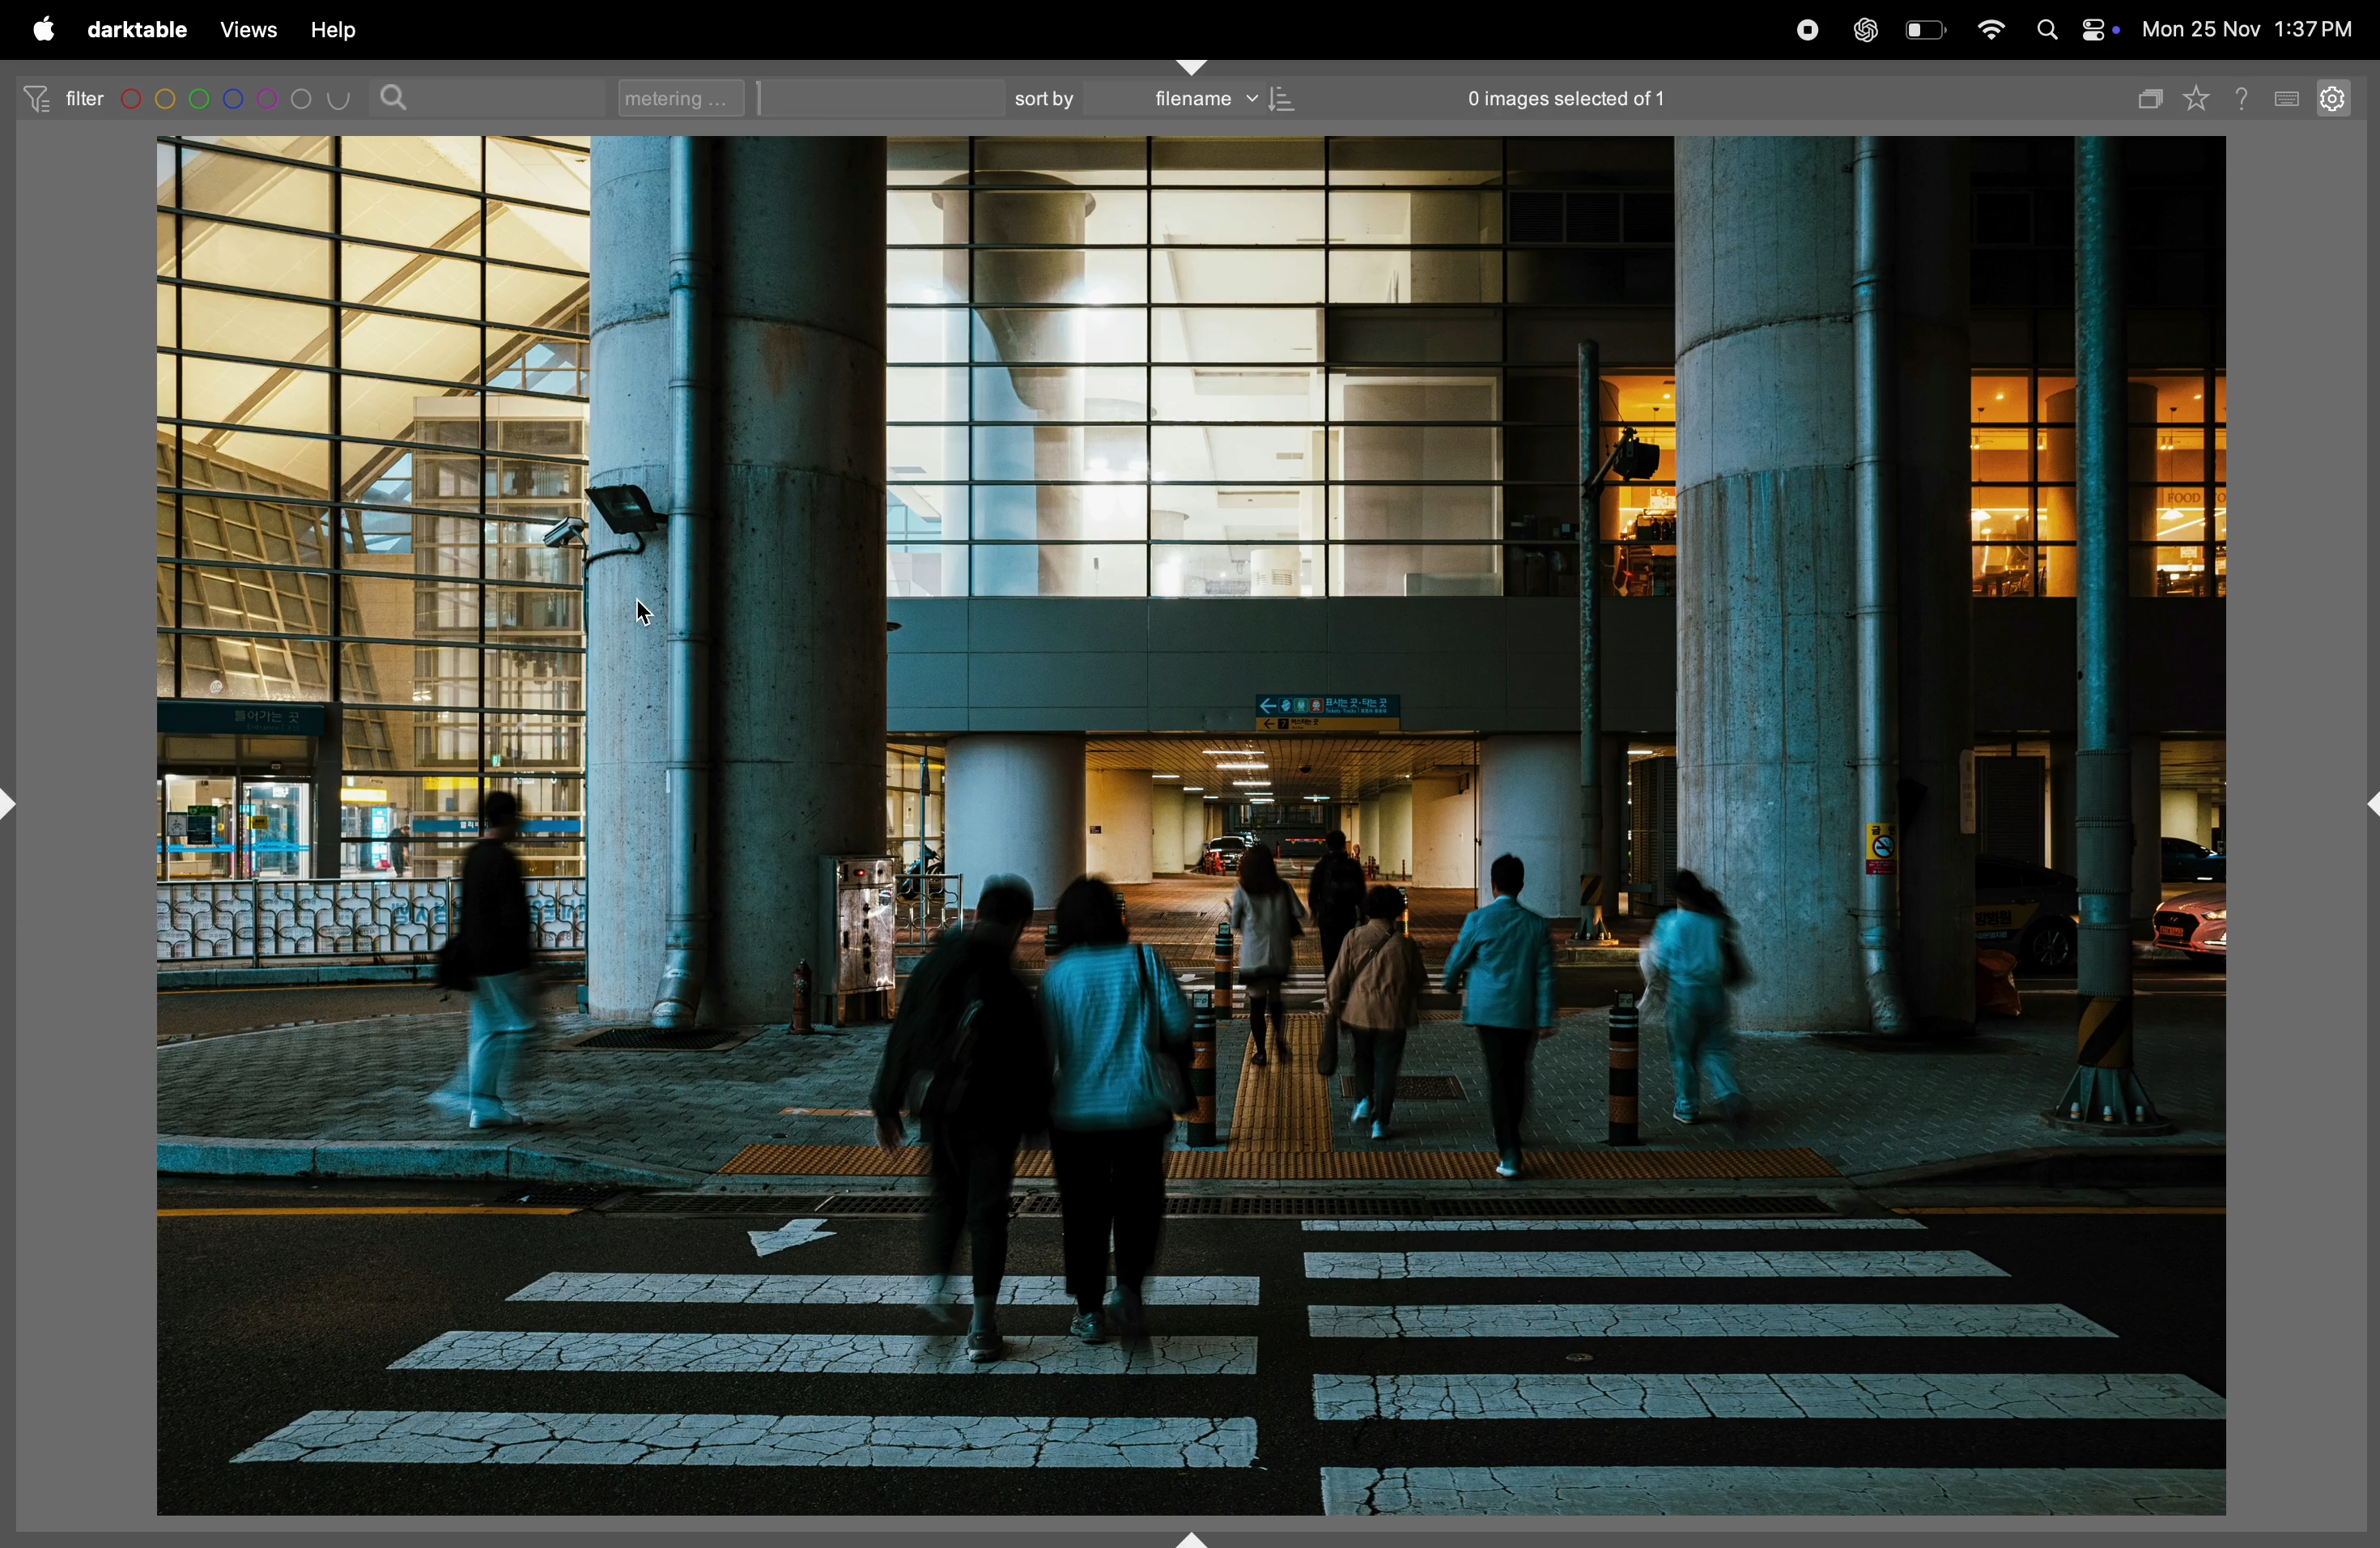  Describe the element at coordinates (1192, 66) in the screenshot. I see `shift+ctrl+t` at that location.